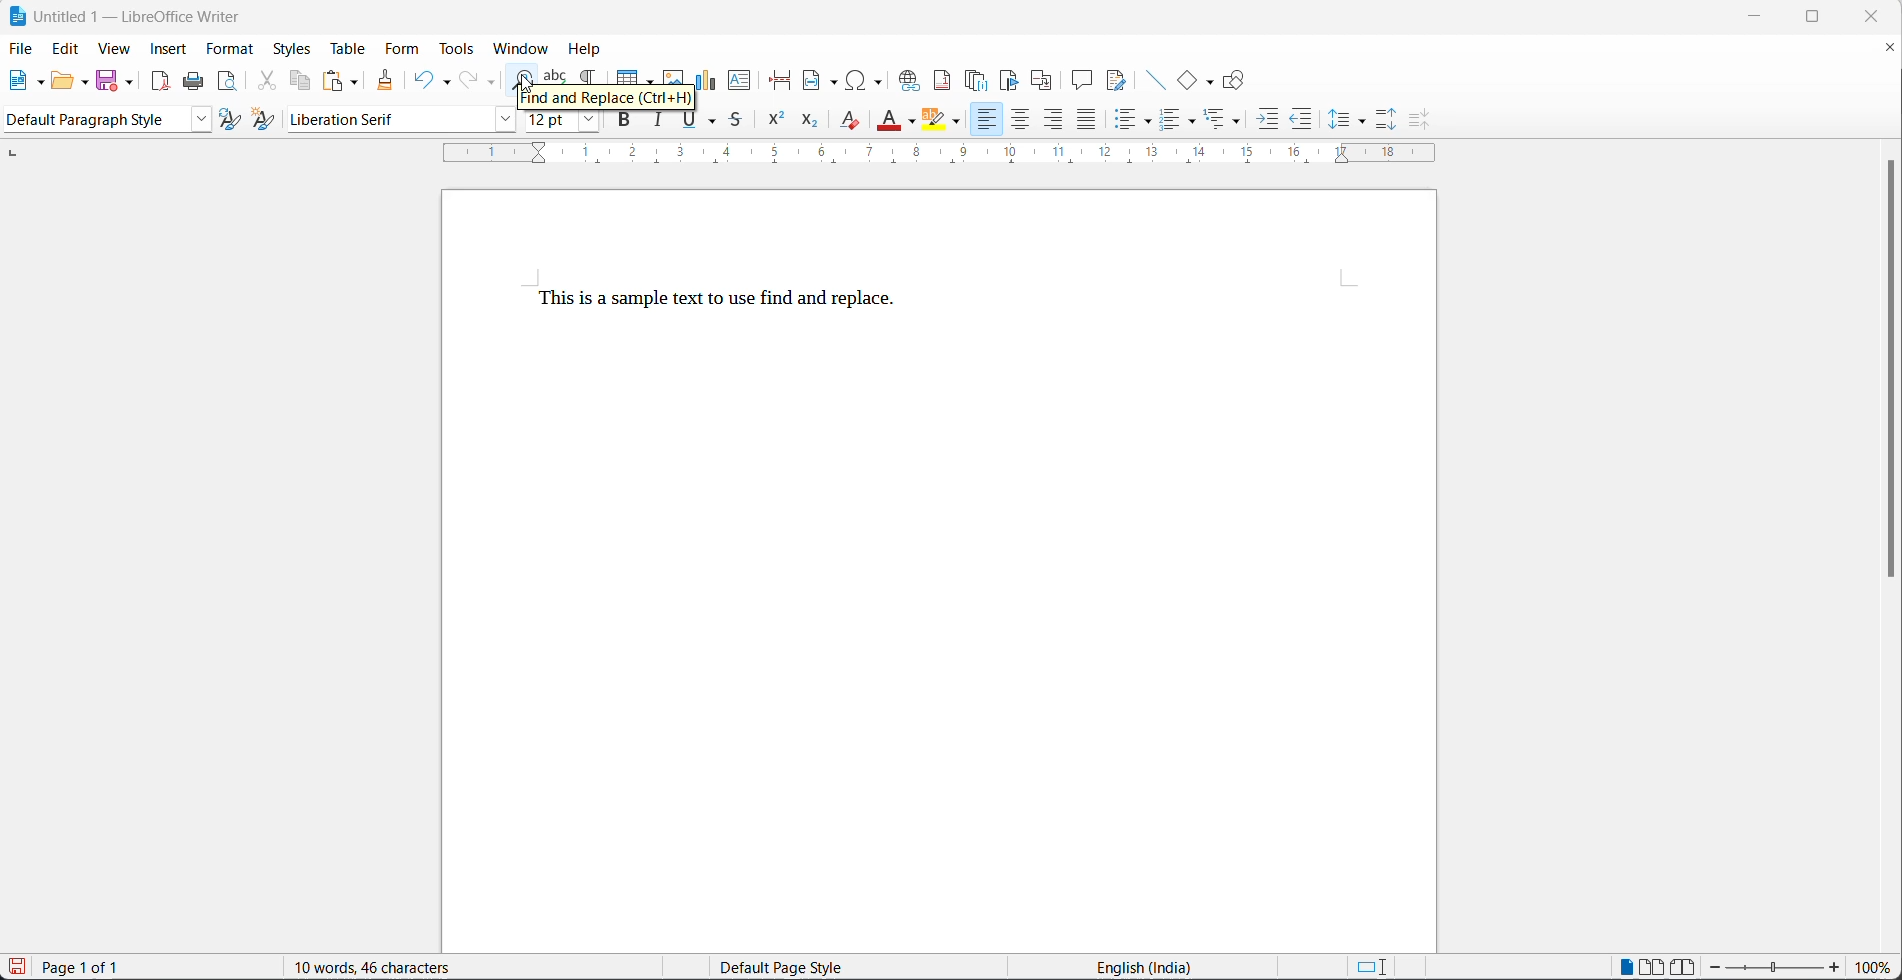 The image size is (1902, 980). Describe the element at coordinates (160, 80) in the screenshot. I see `export as pdf` at that location.